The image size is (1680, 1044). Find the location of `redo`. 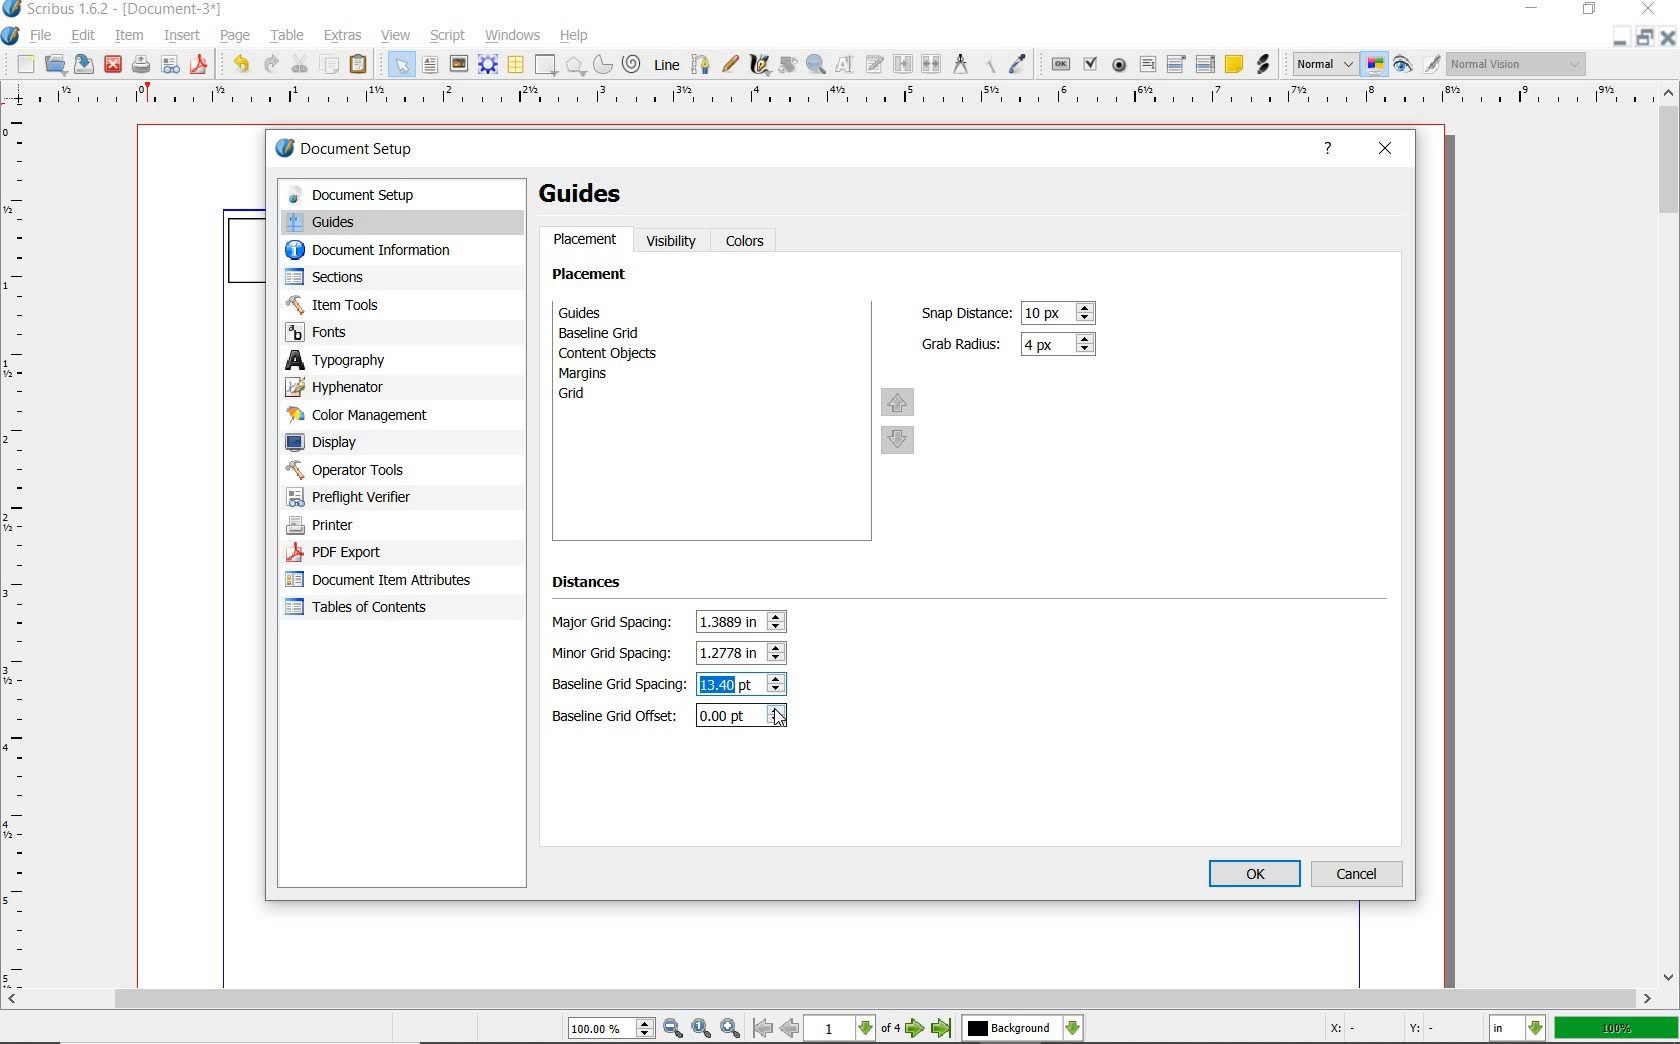

redo is located at coordinates (271, 65).